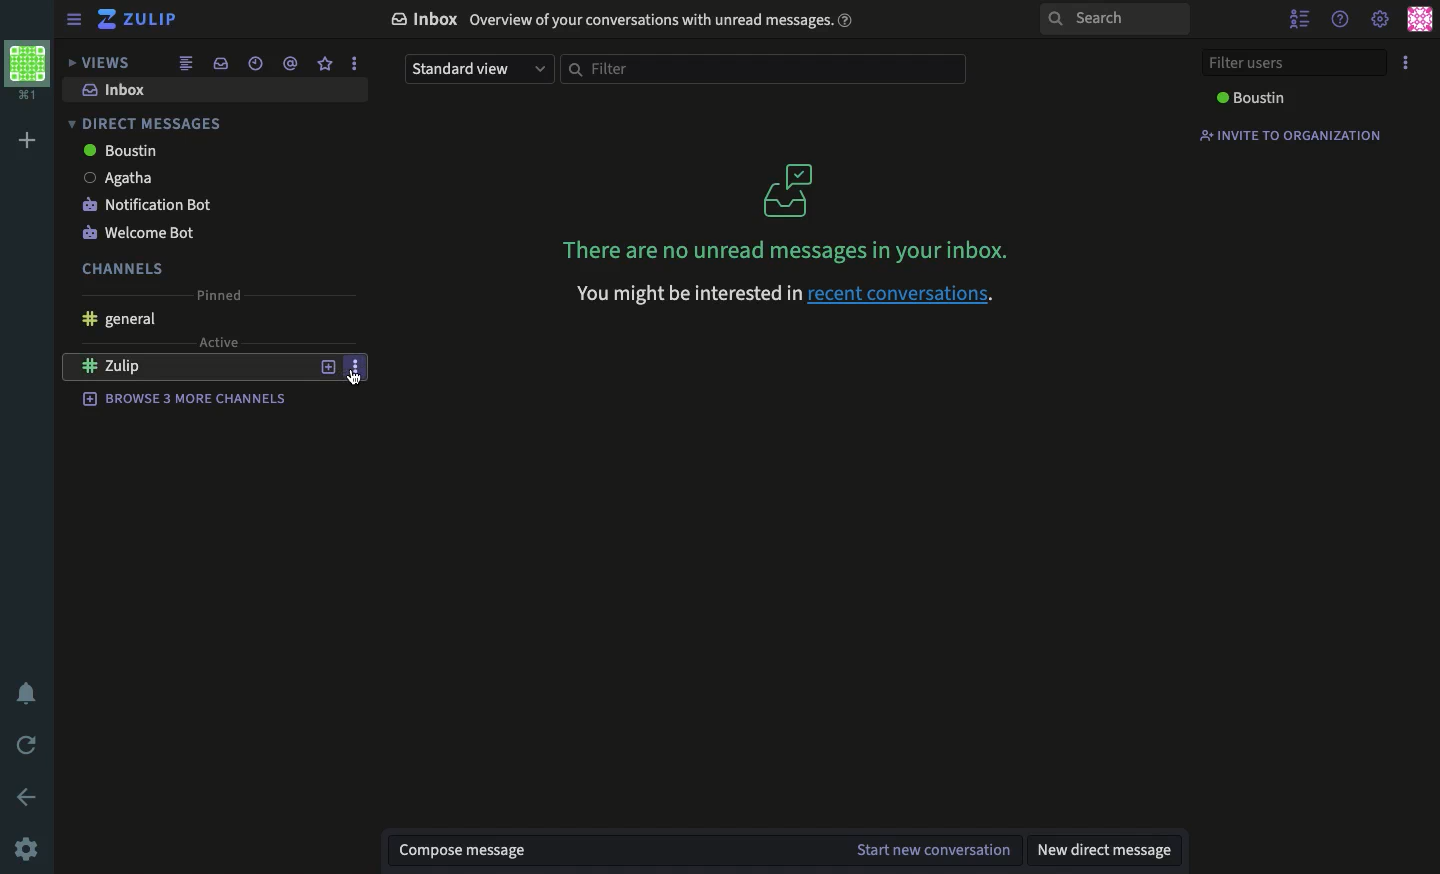 The width and height of the screenshot is (1440, 874). Describe the element at coordinates (326, 367) in the screenshot. I see `add channel` at that location.